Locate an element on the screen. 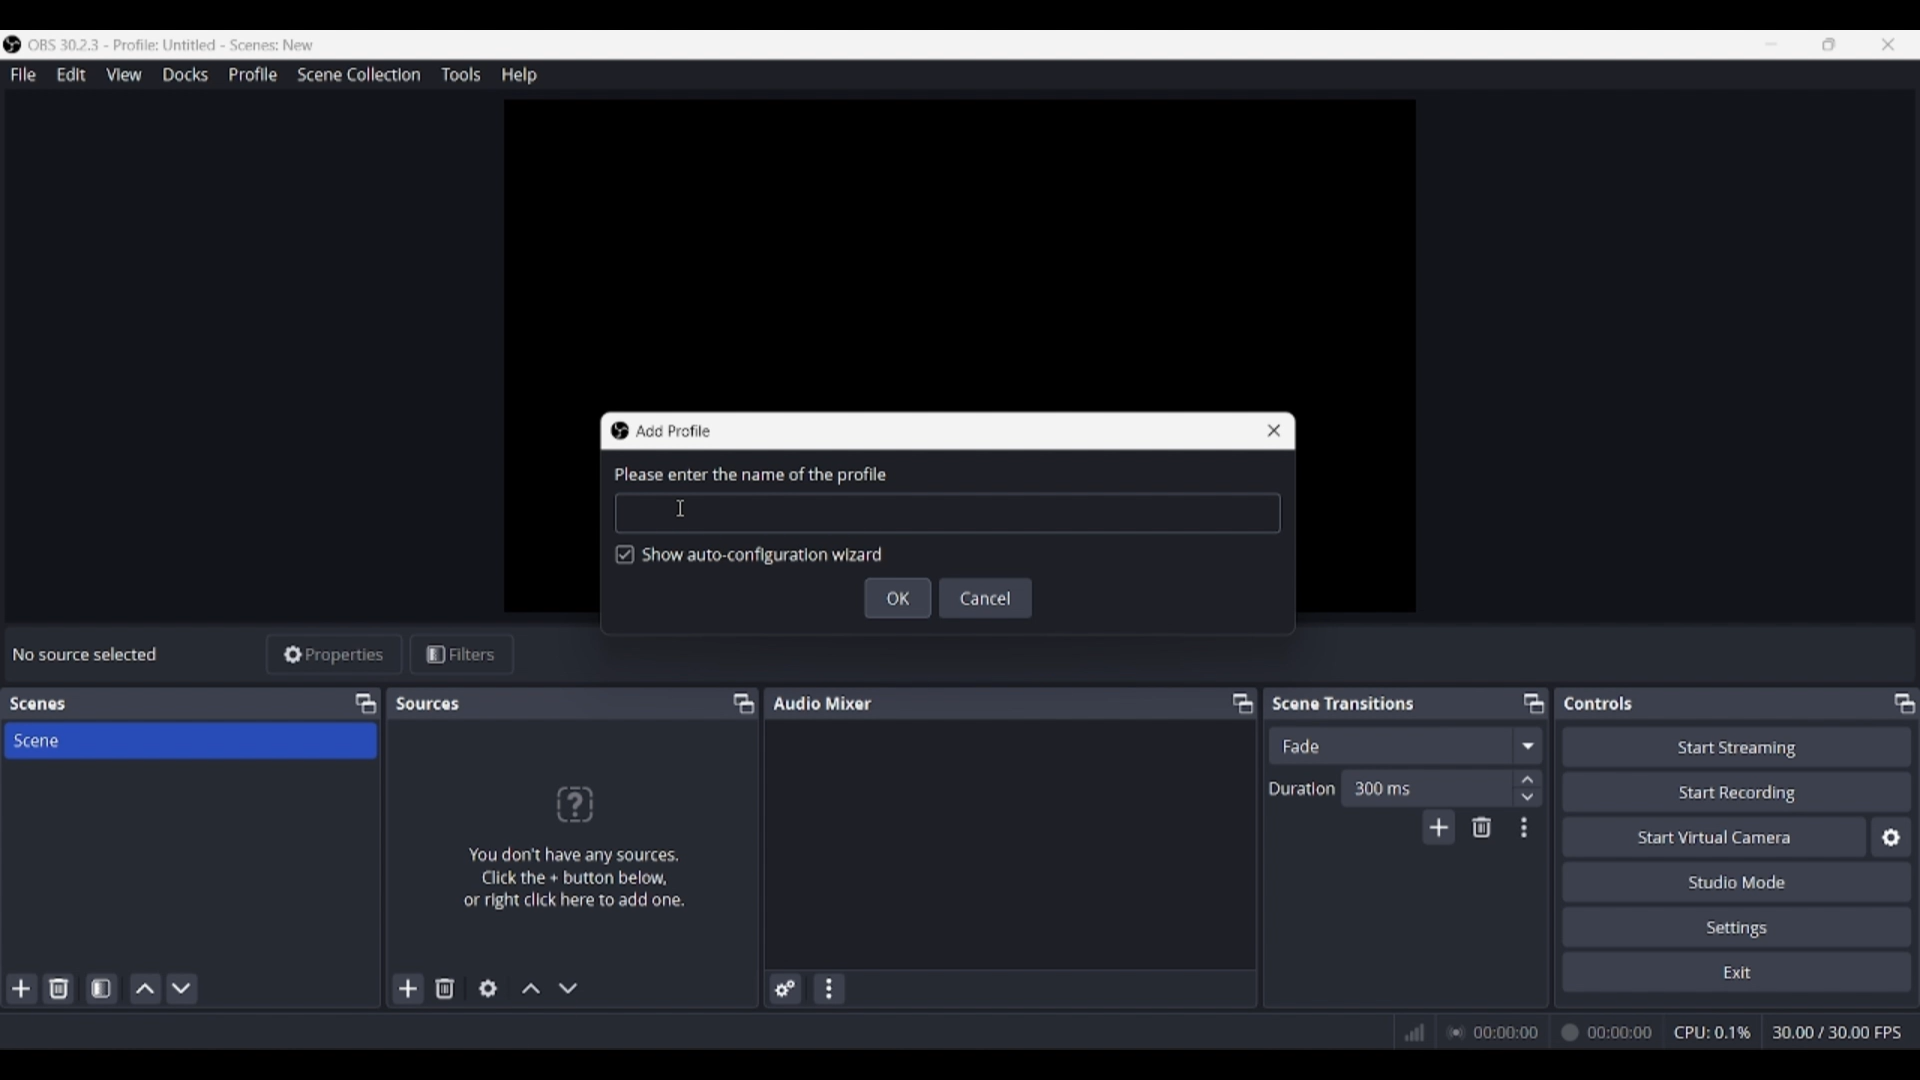 This screenshot has width=1920, height=1080. Cursor is located at coordinates (683, 506).